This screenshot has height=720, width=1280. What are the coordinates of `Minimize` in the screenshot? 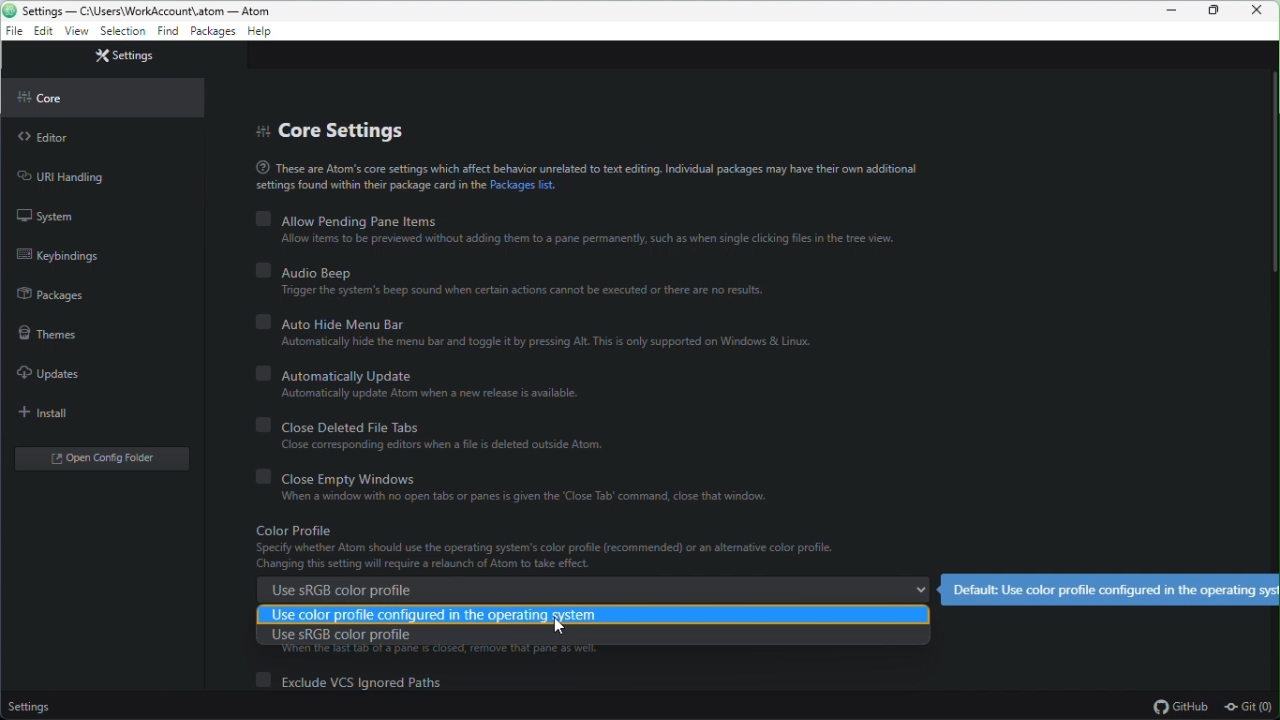 It's located at (1174, 11).